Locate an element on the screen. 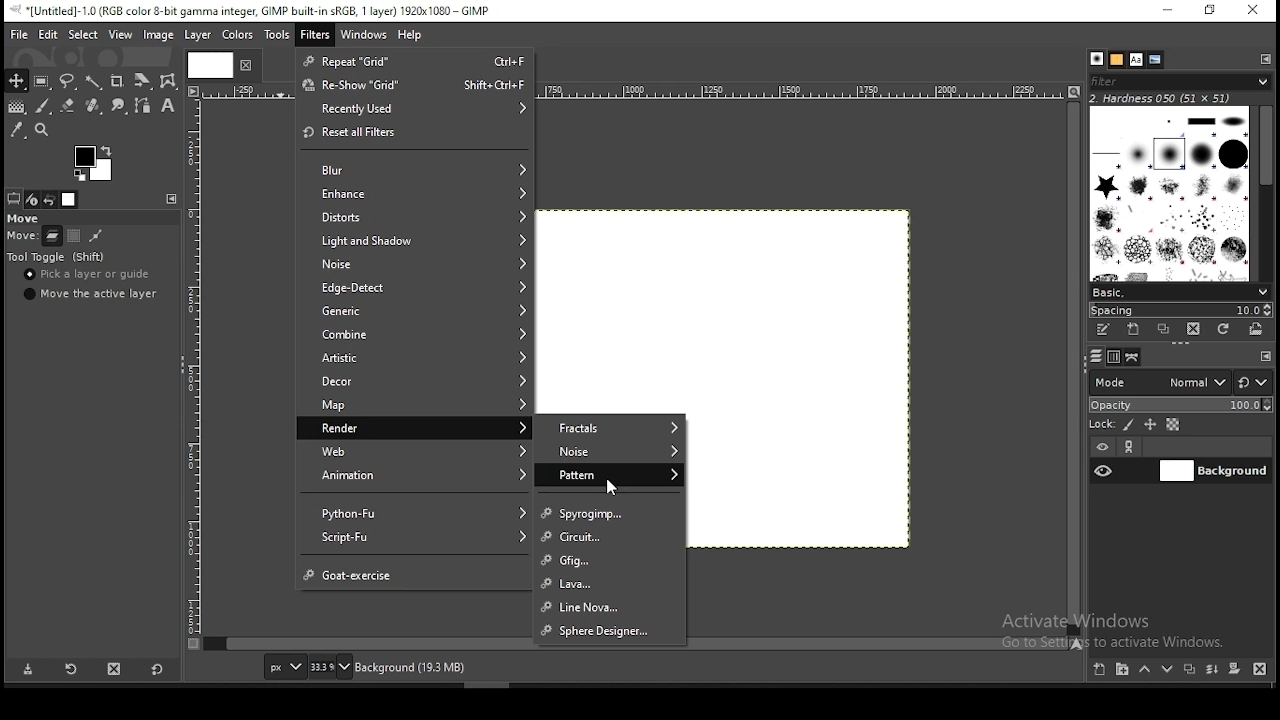 The image size is (1280, 720). document history is located at coordinates (1155, 60).